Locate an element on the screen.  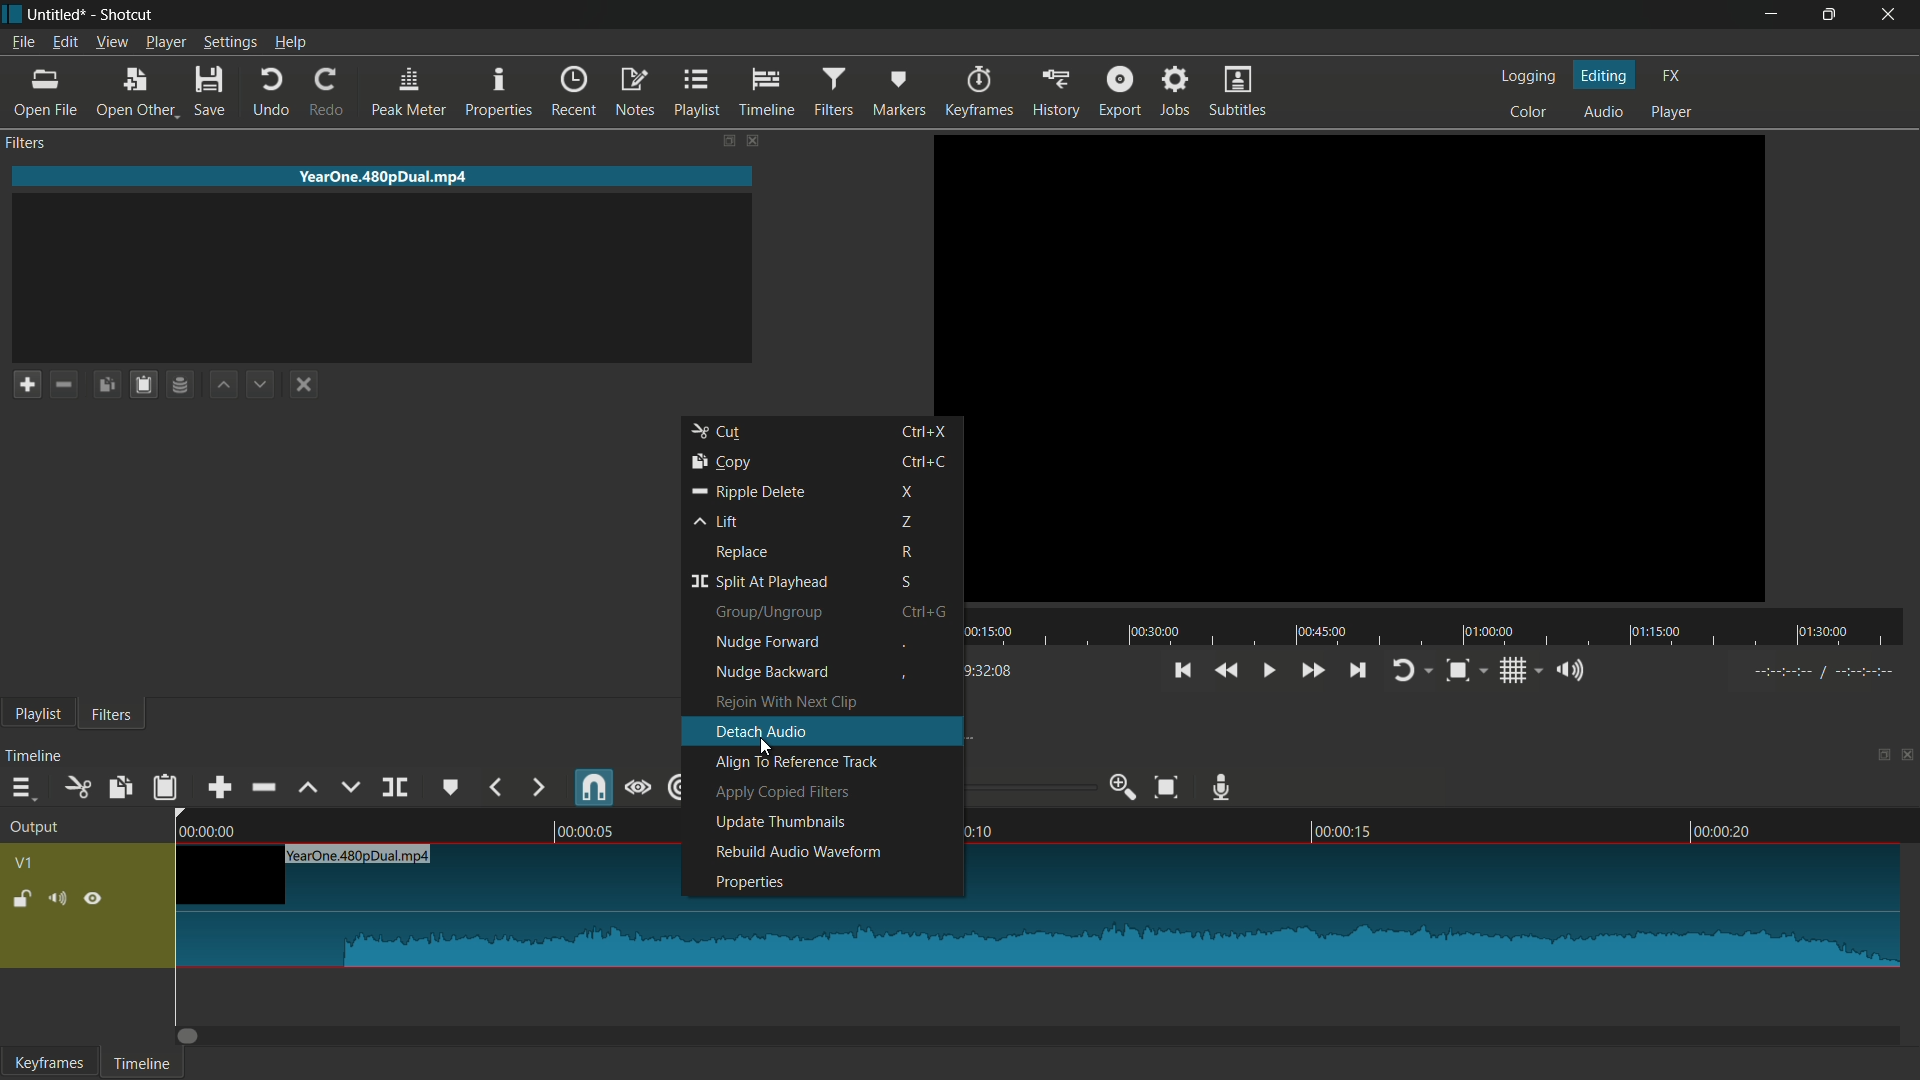
change layout is located at coordinates (1877, 757).